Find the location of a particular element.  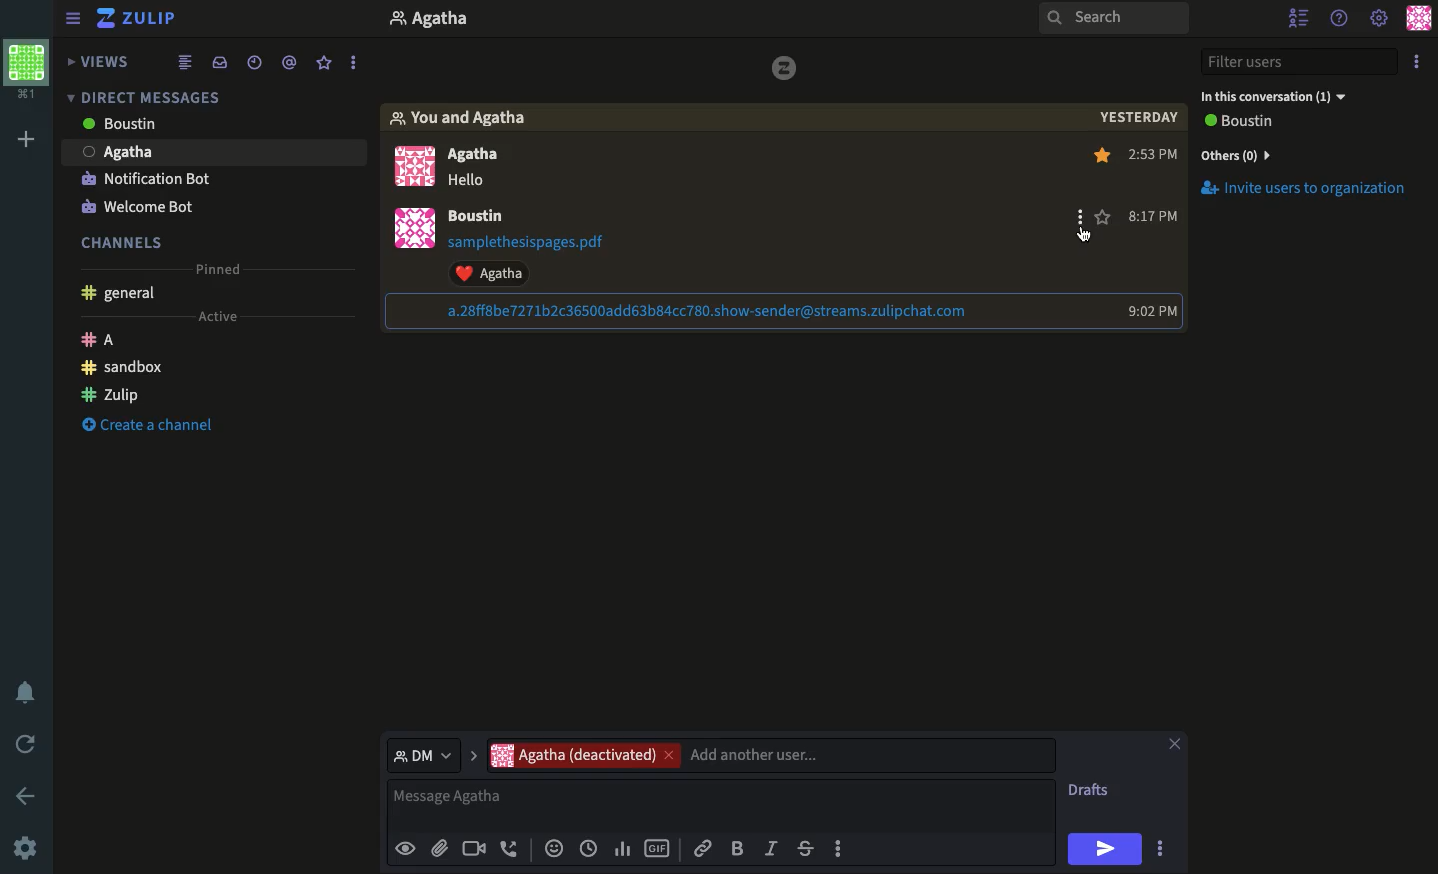

agatha is located at coordinates (210, 152).